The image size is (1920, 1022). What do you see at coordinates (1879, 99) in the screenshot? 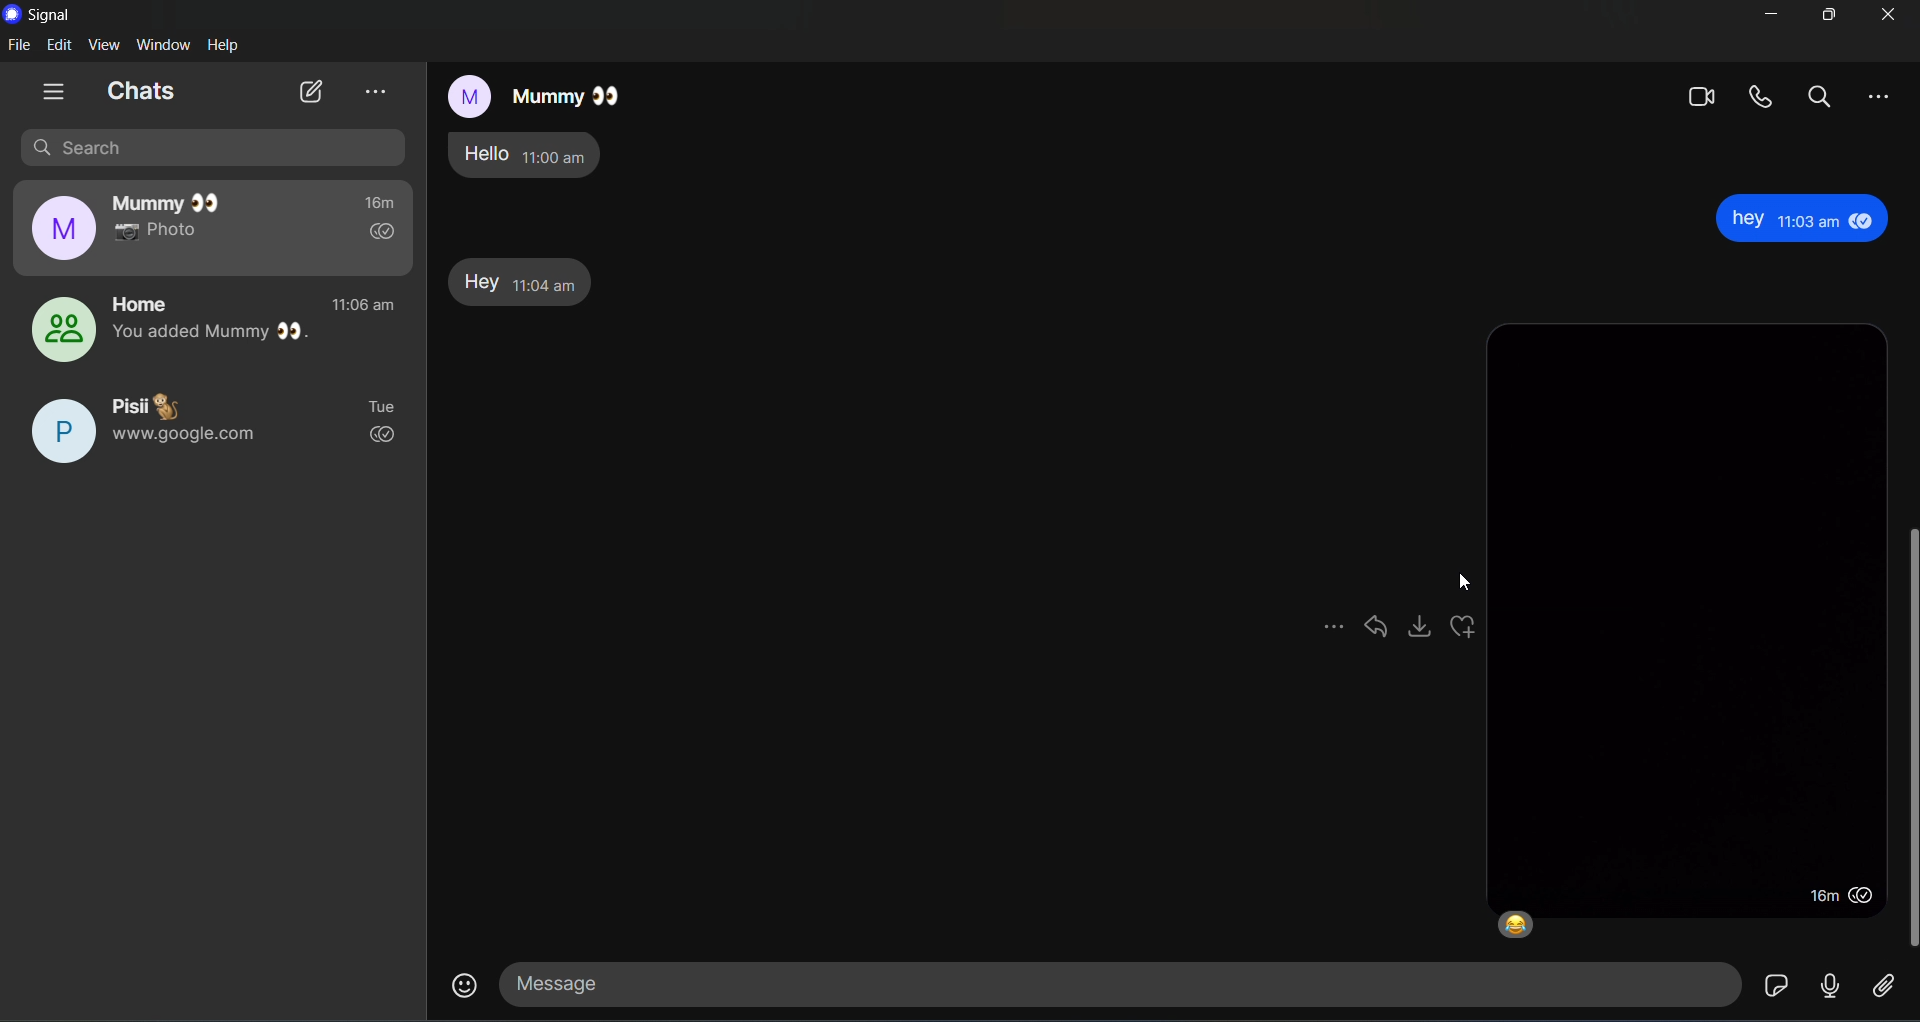
I see `more` at bounding box center [1879, 99].